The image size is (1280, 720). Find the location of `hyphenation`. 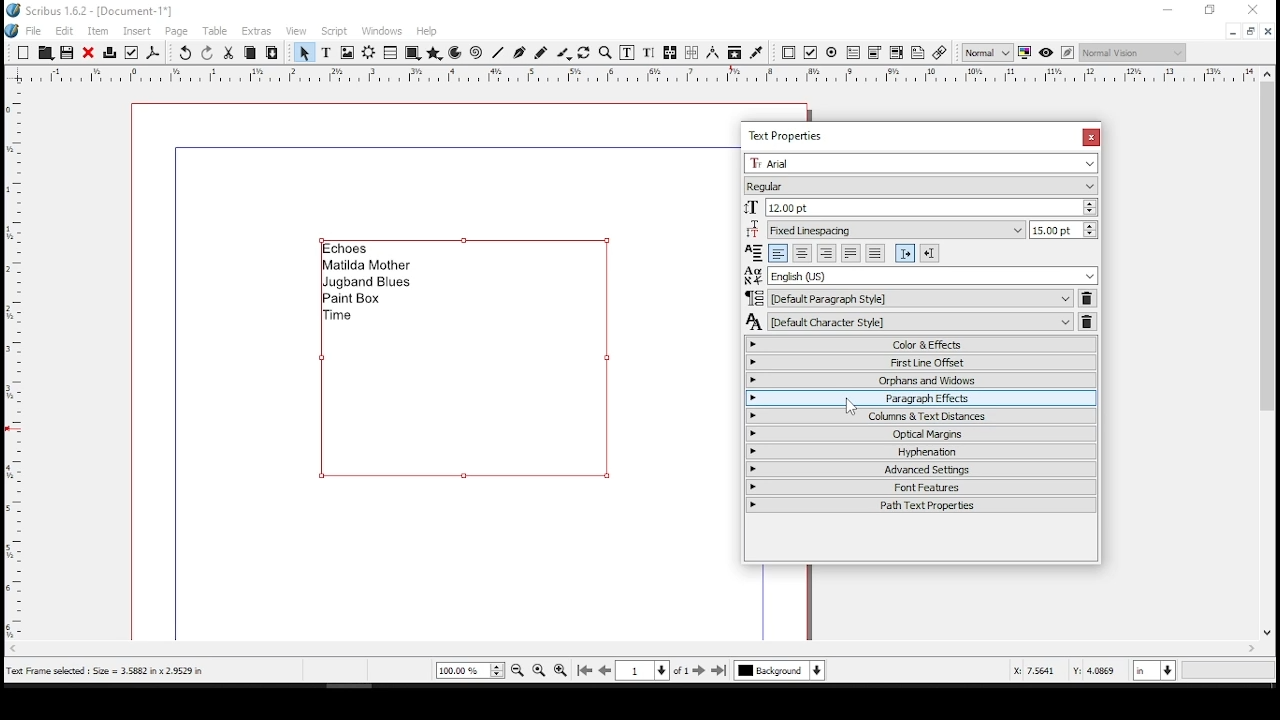

hyphenation is located at coordinates (921, 451).